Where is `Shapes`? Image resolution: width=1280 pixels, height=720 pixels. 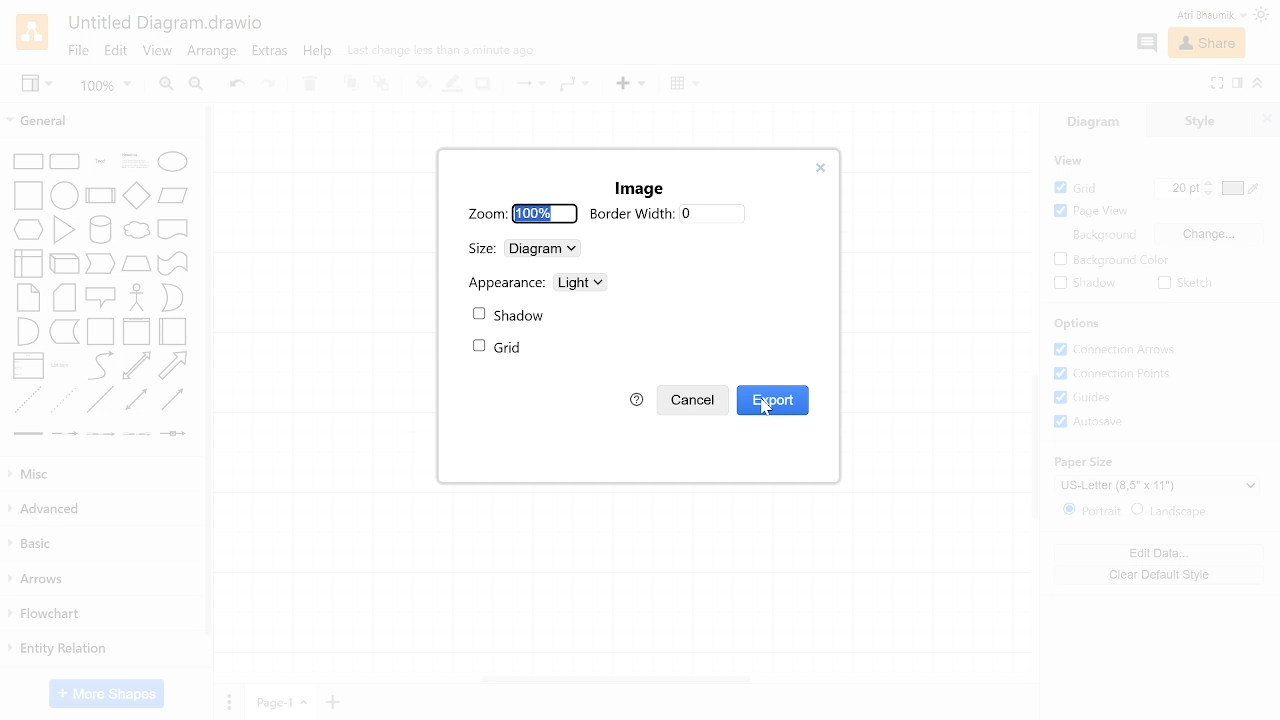
Shapes is located at coordinates (103, 295).